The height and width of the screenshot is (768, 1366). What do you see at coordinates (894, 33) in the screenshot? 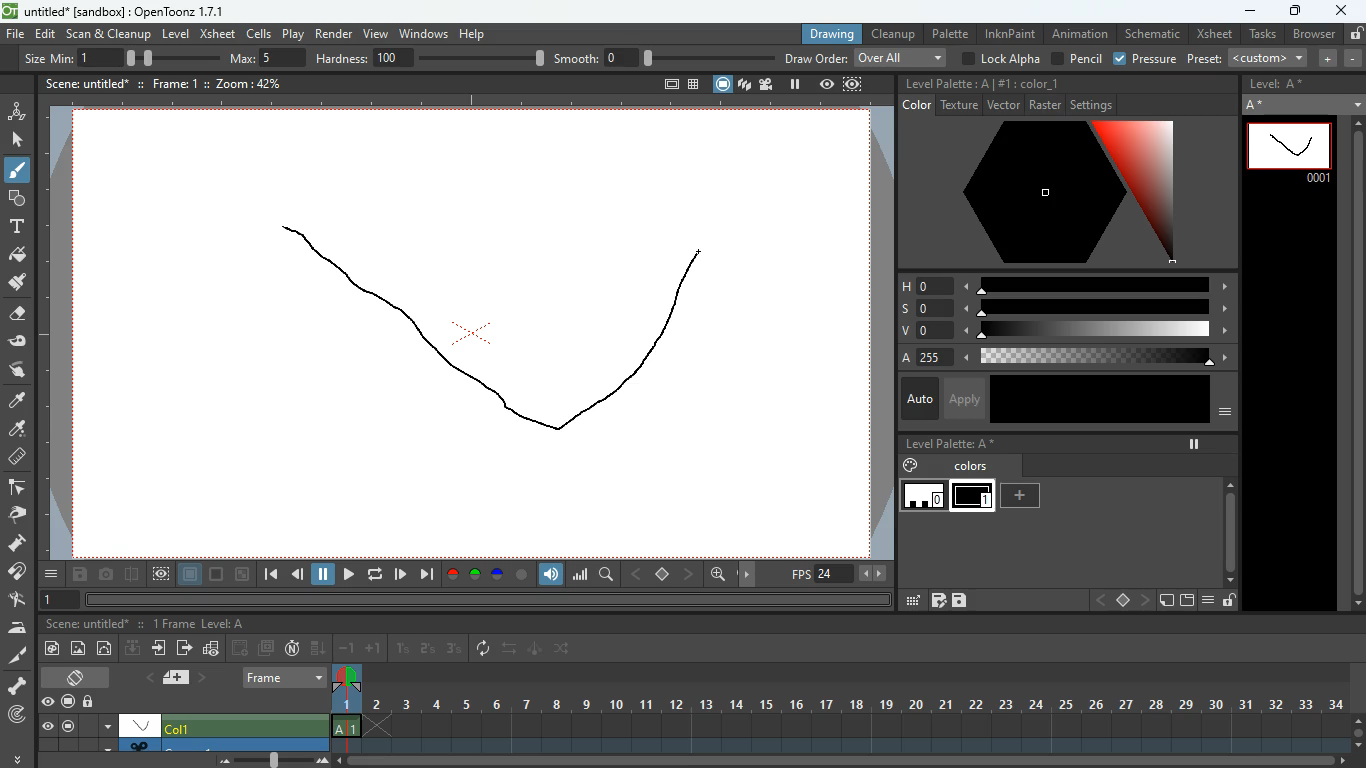
I see `cleanup` at bounding box center [894, 33].